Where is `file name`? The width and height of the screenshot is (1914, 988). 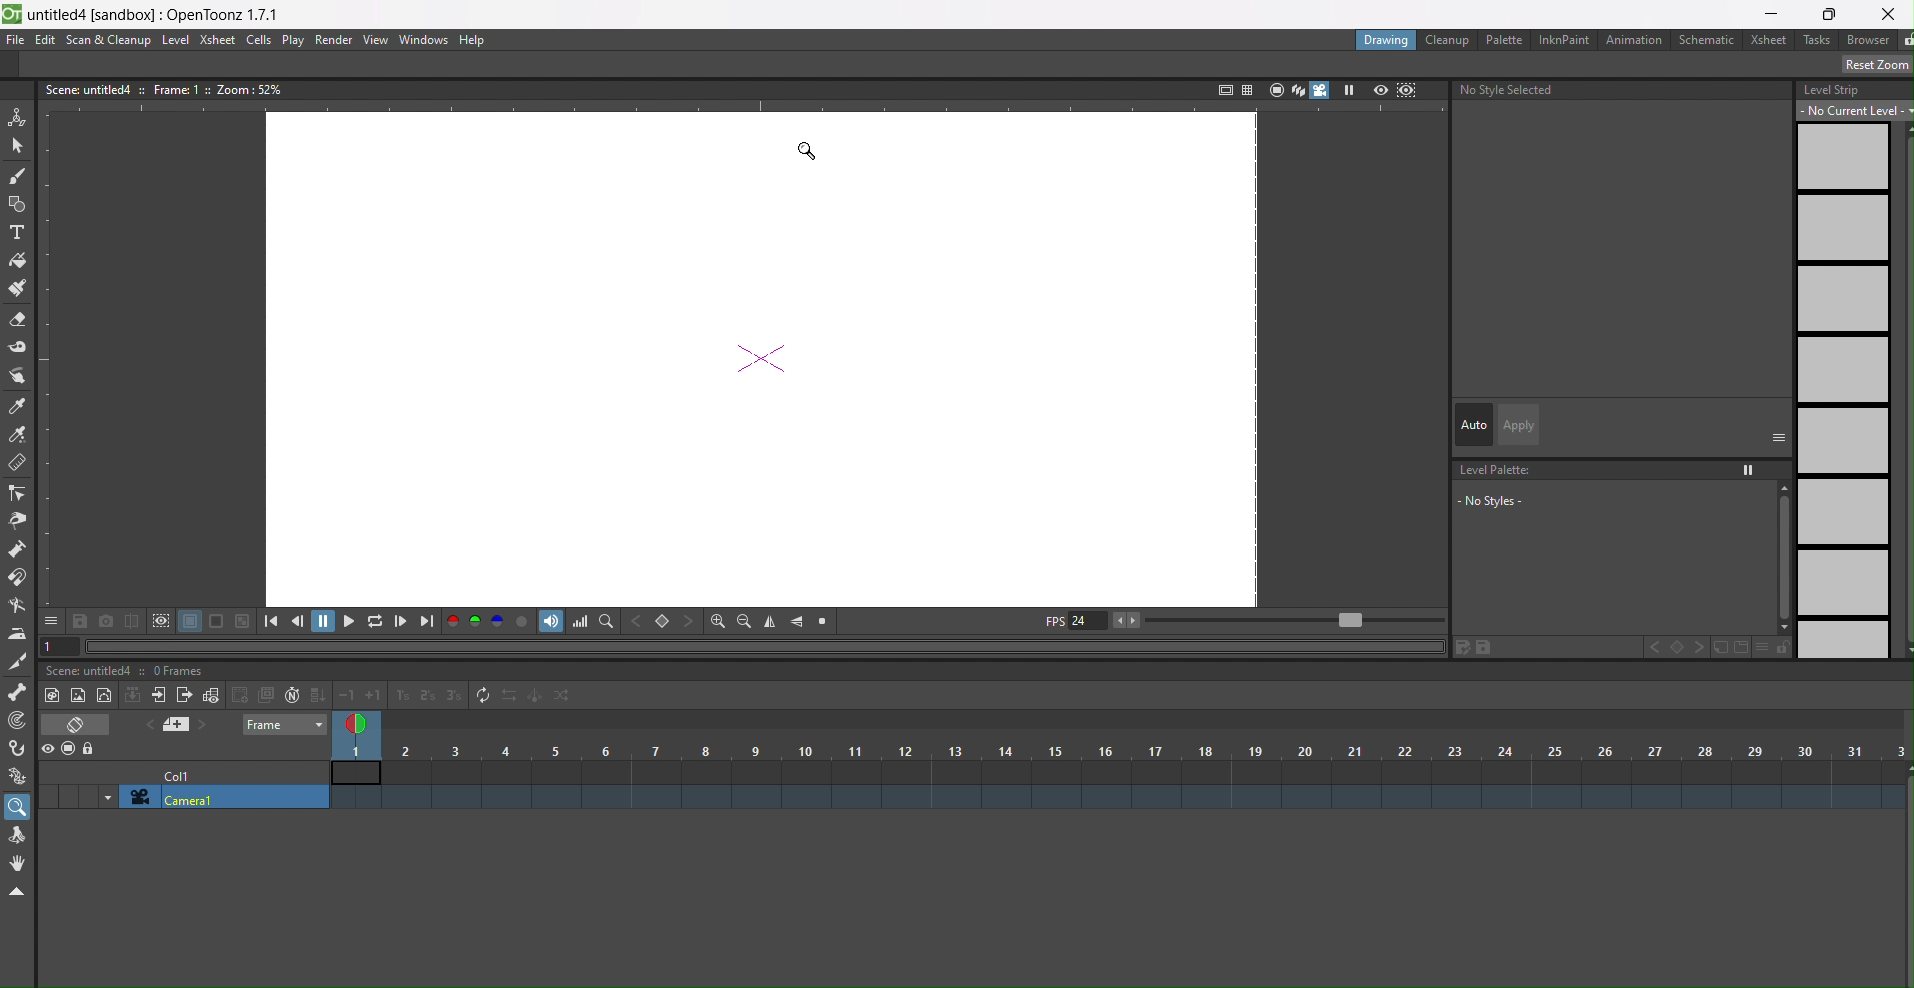 file name is located at coordinates (156, 12).